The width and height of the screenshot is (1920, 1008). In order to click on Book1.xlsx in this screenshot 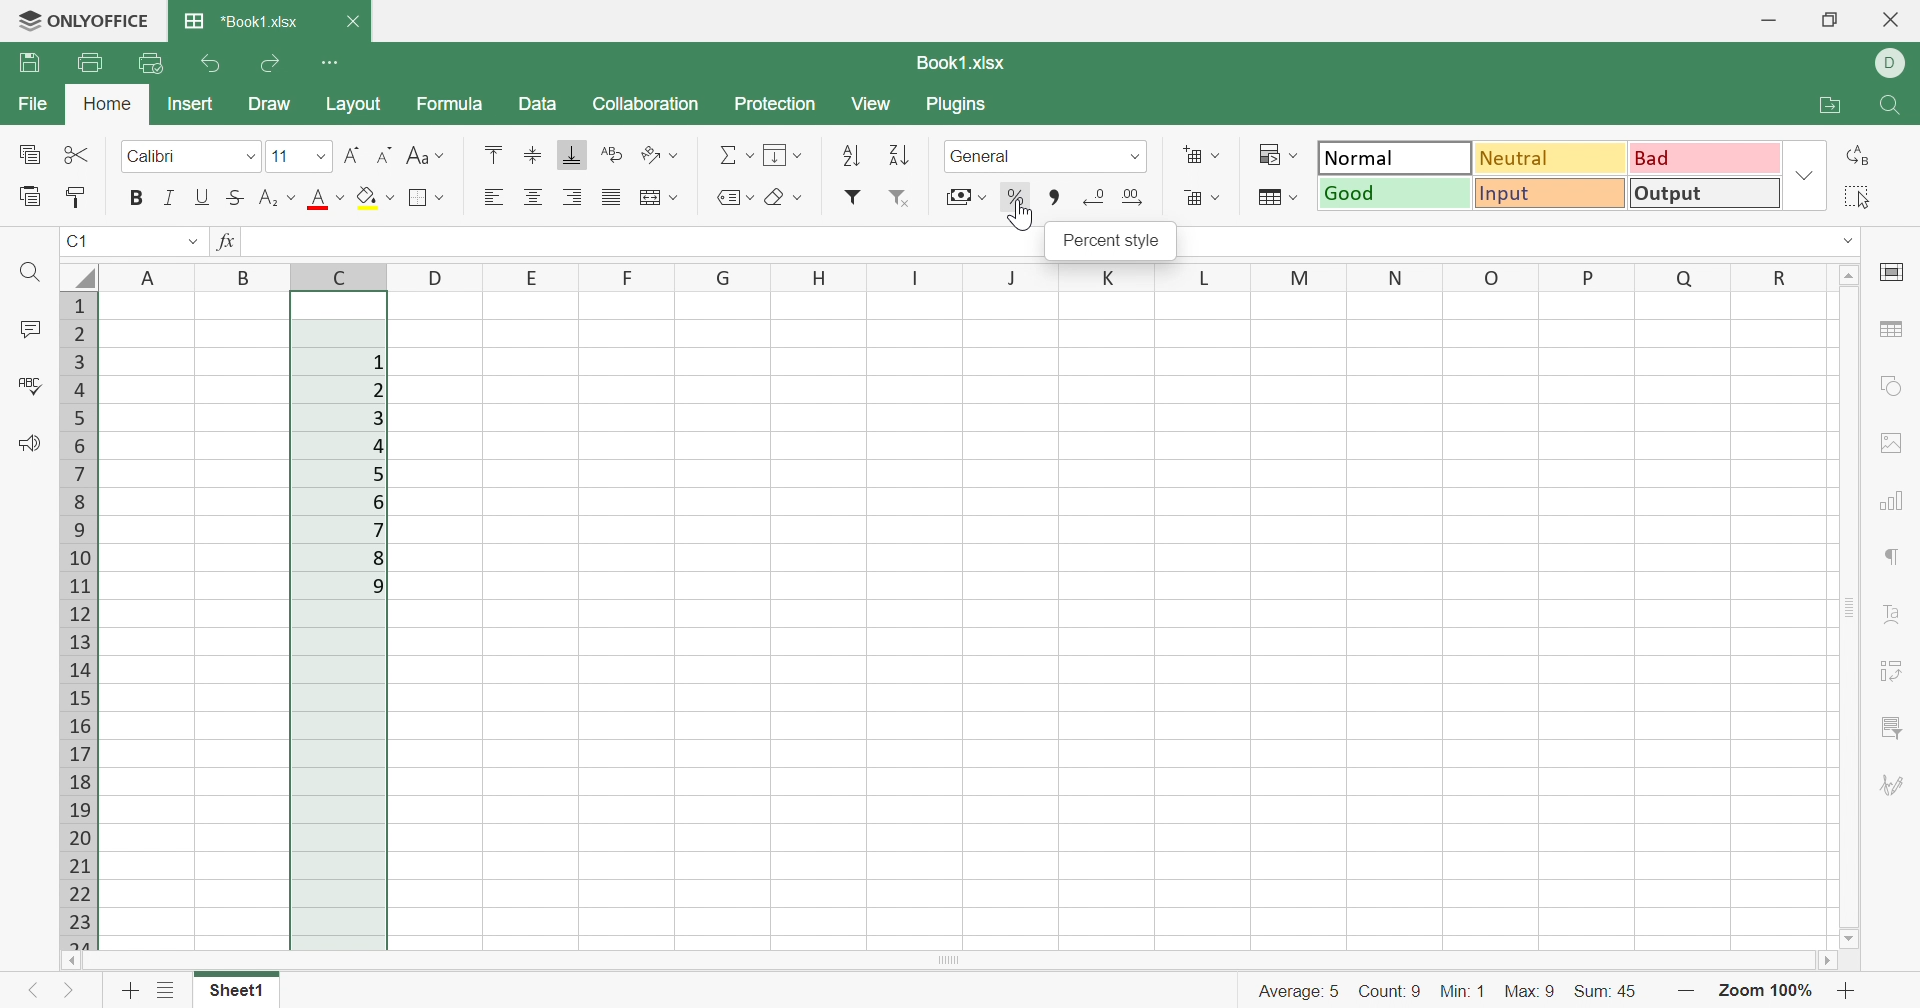, I will do `click(961, 63)`.